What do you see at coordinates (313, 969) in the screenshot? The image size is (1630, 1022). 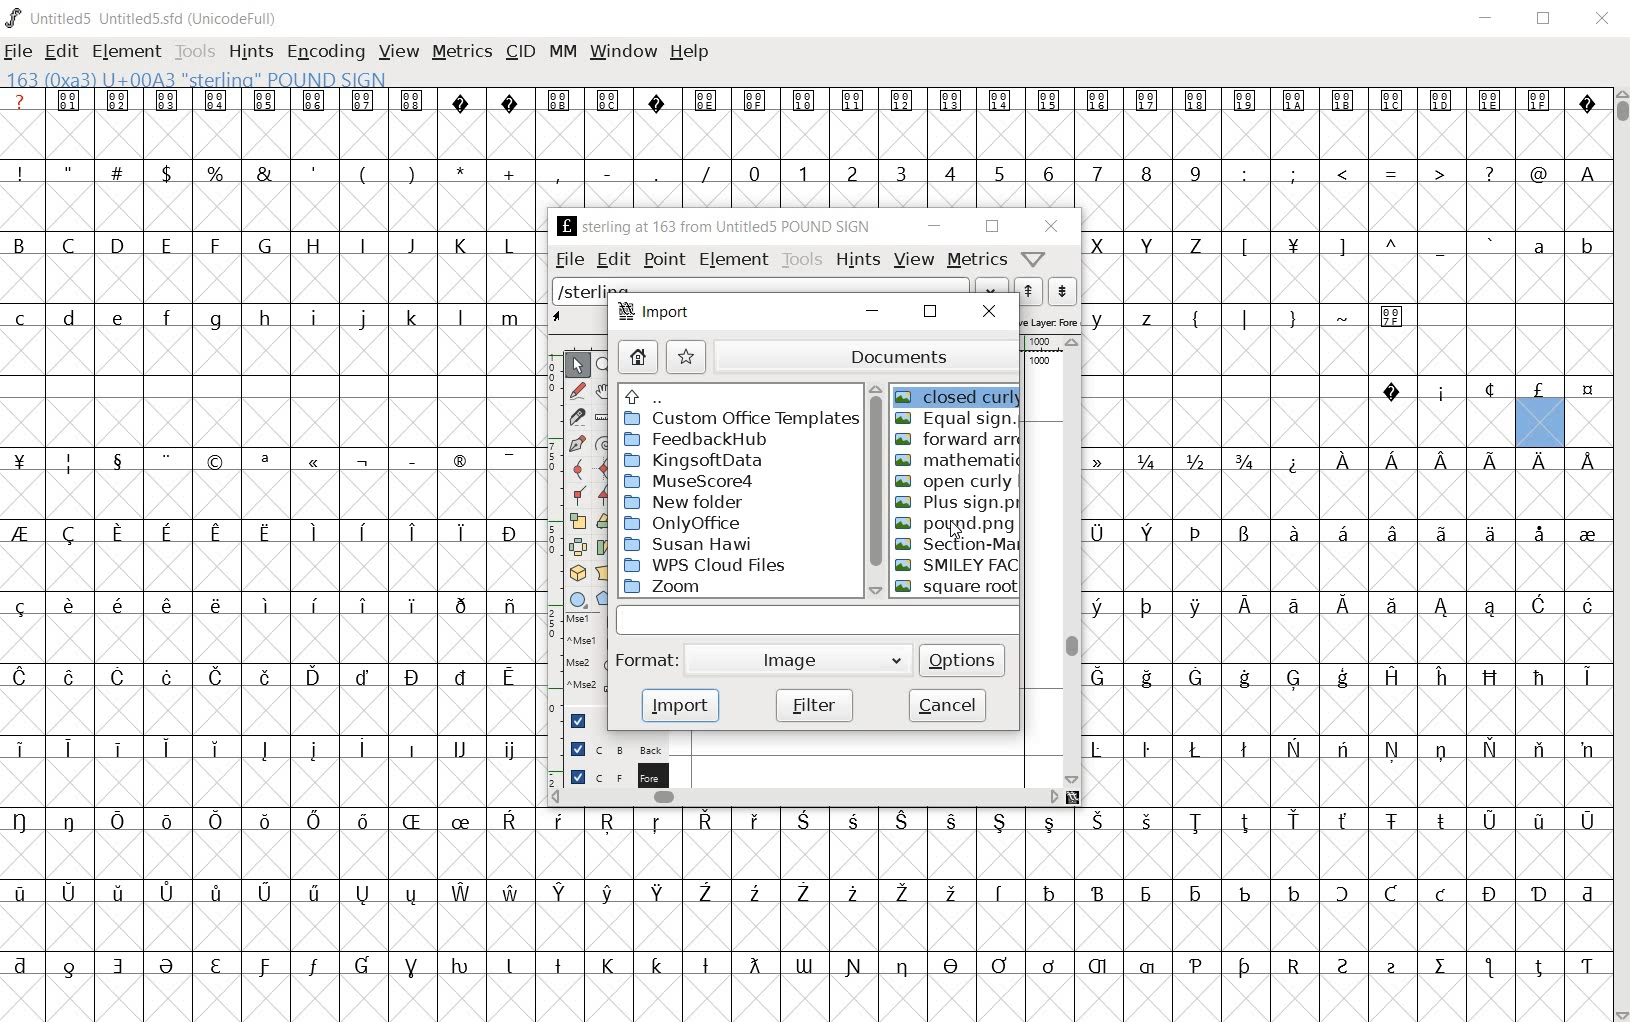 I see `Symbol` at bounding box center [313, 969].